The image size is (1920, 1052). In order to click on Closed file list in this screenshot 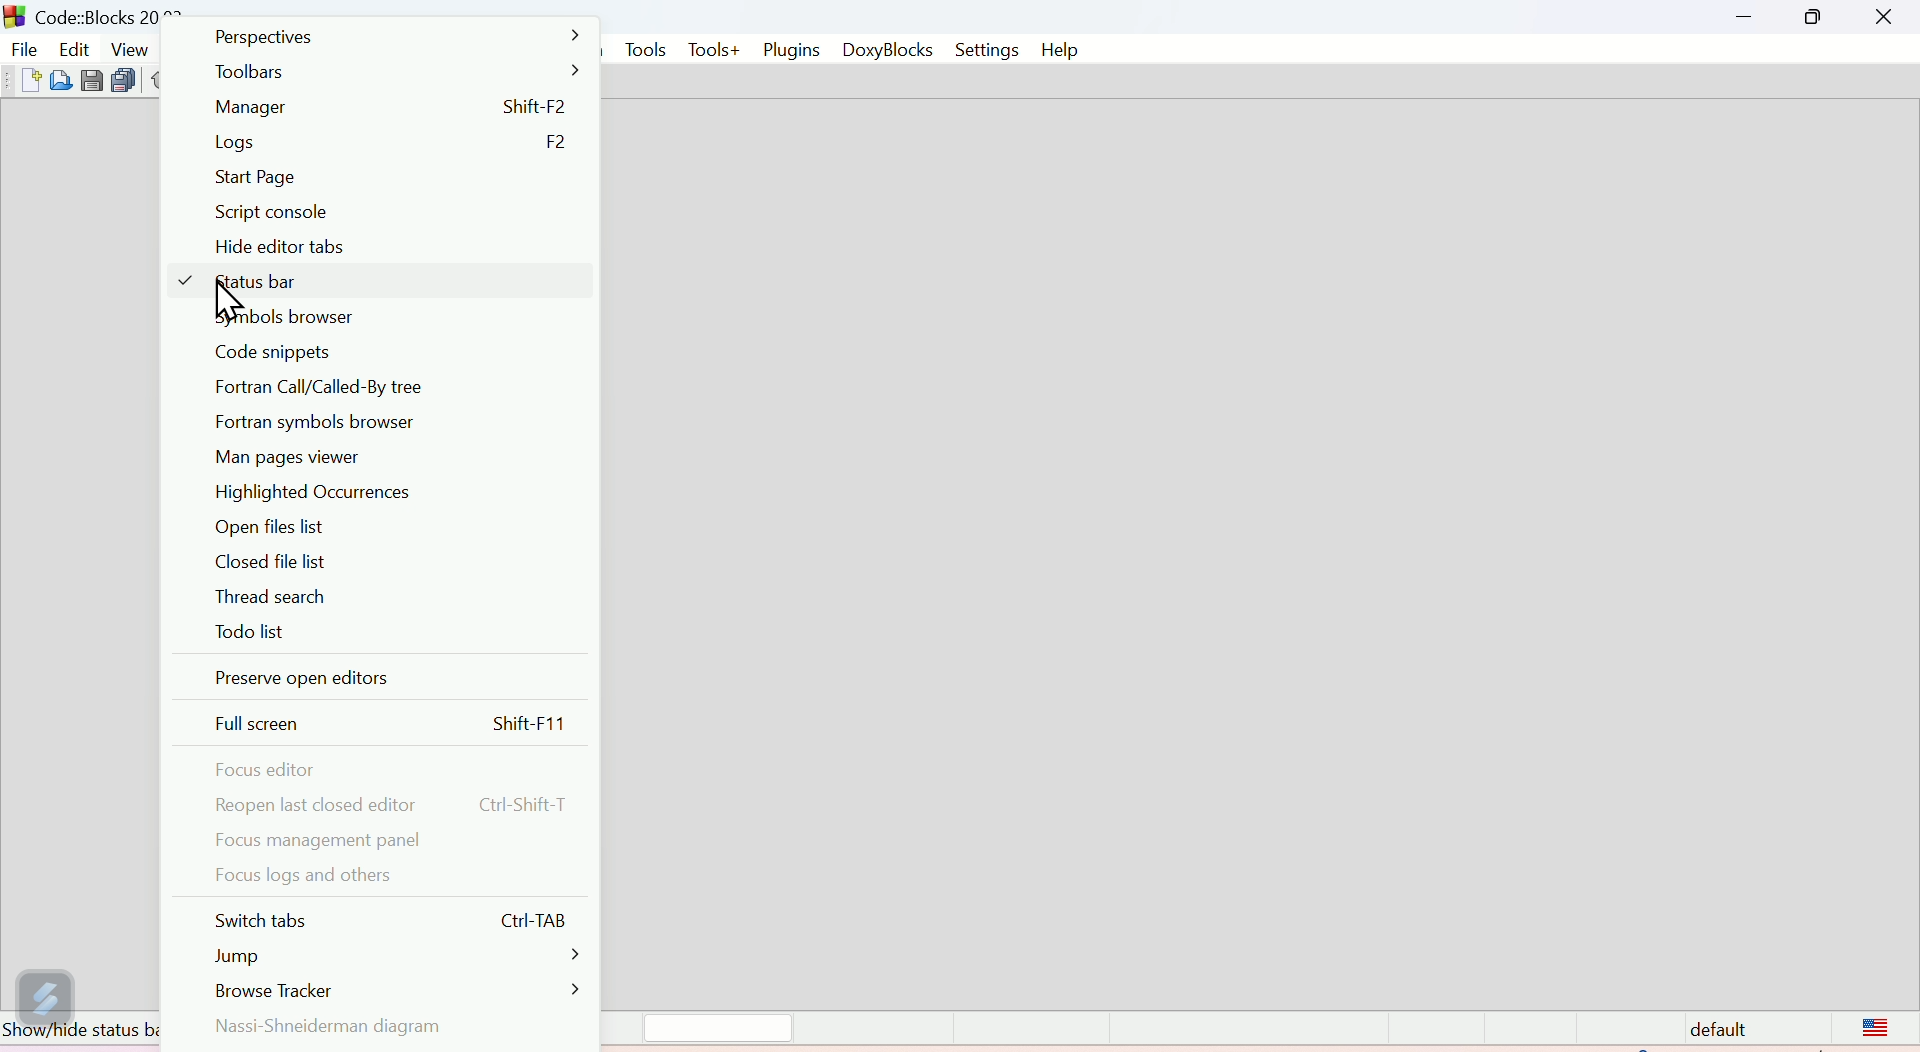, I will do `click(273, 564)`.